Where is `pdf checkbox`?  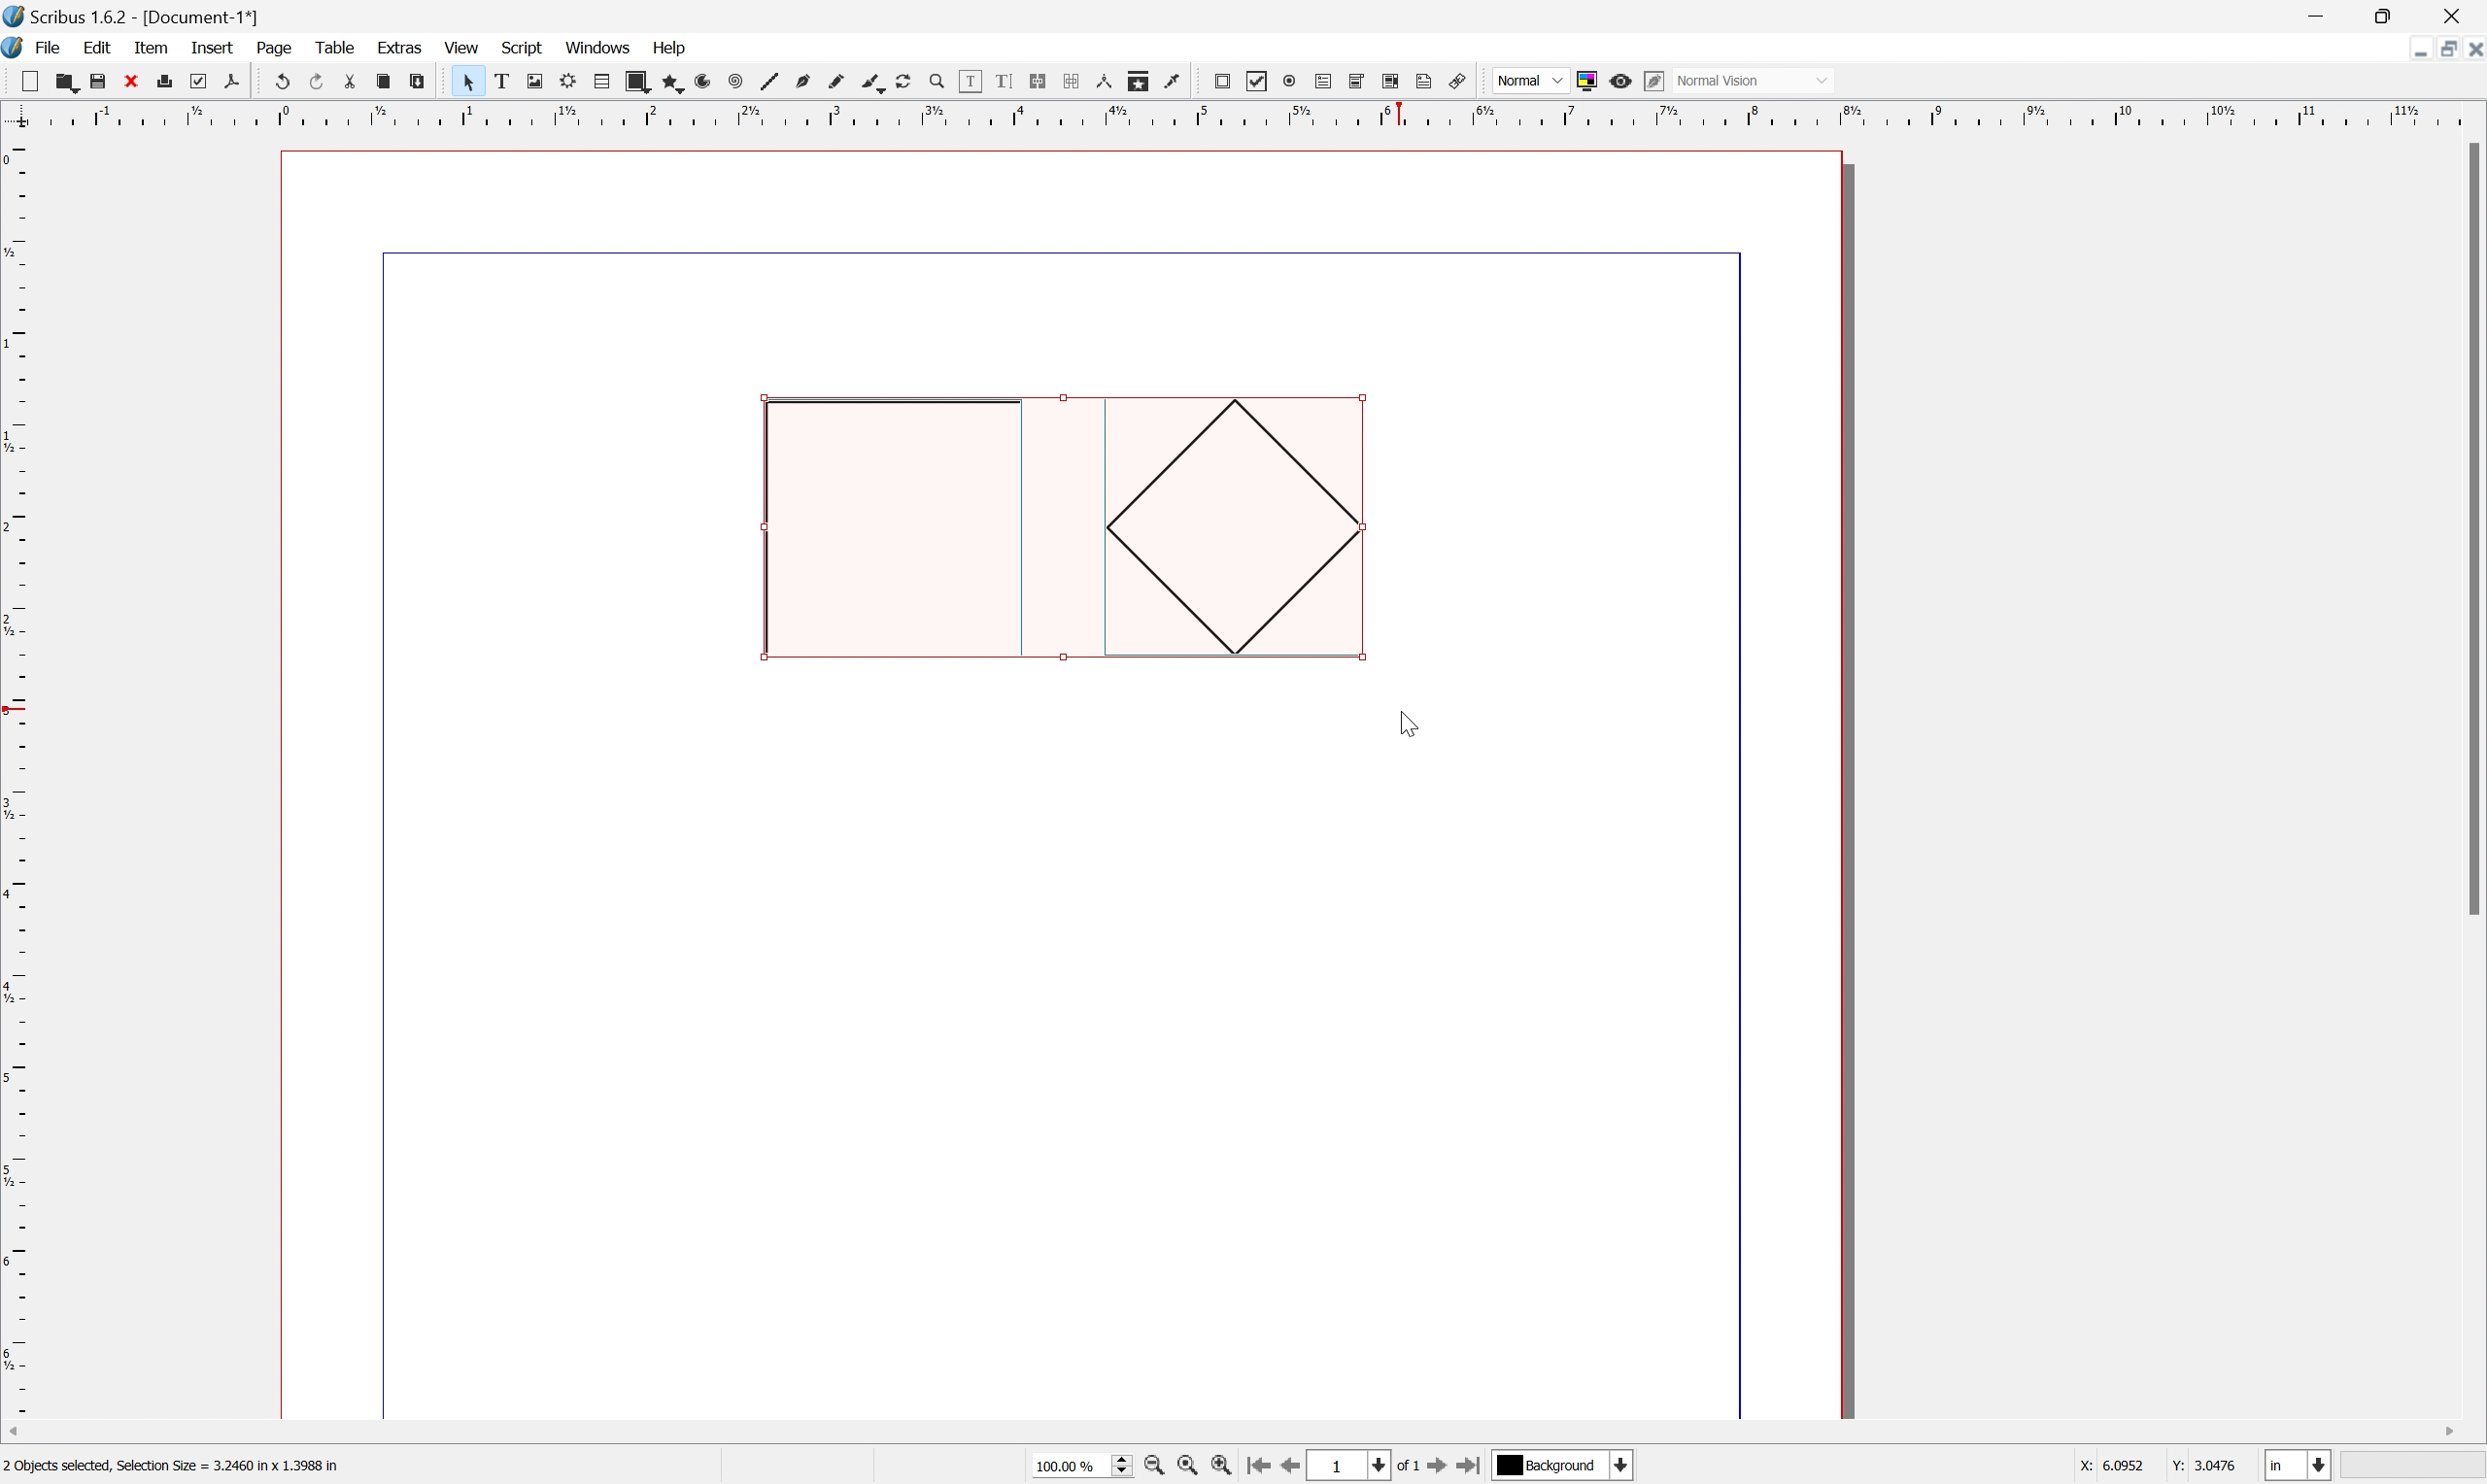 pdf checkbox is located at coordinates (1255, 81).